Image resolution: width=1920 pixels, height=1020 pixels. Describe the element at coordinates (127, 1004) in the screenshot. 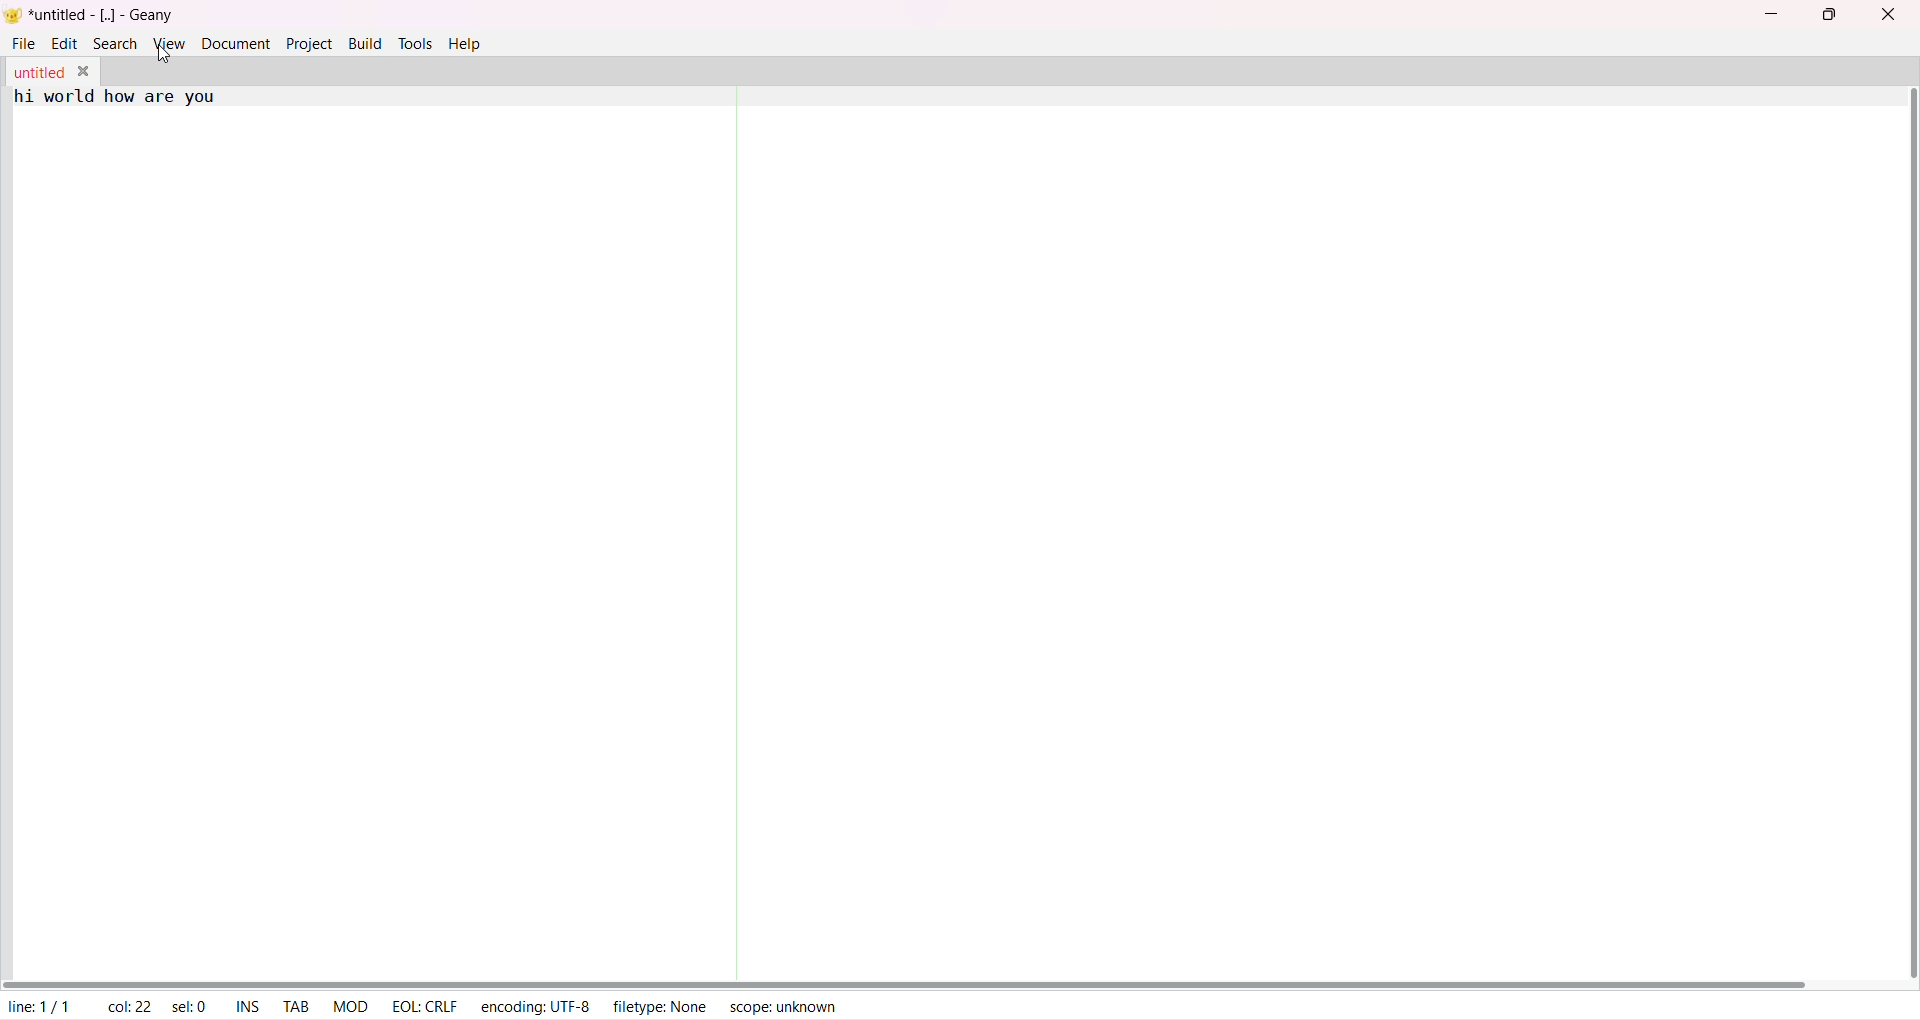

I see `column` at that location.